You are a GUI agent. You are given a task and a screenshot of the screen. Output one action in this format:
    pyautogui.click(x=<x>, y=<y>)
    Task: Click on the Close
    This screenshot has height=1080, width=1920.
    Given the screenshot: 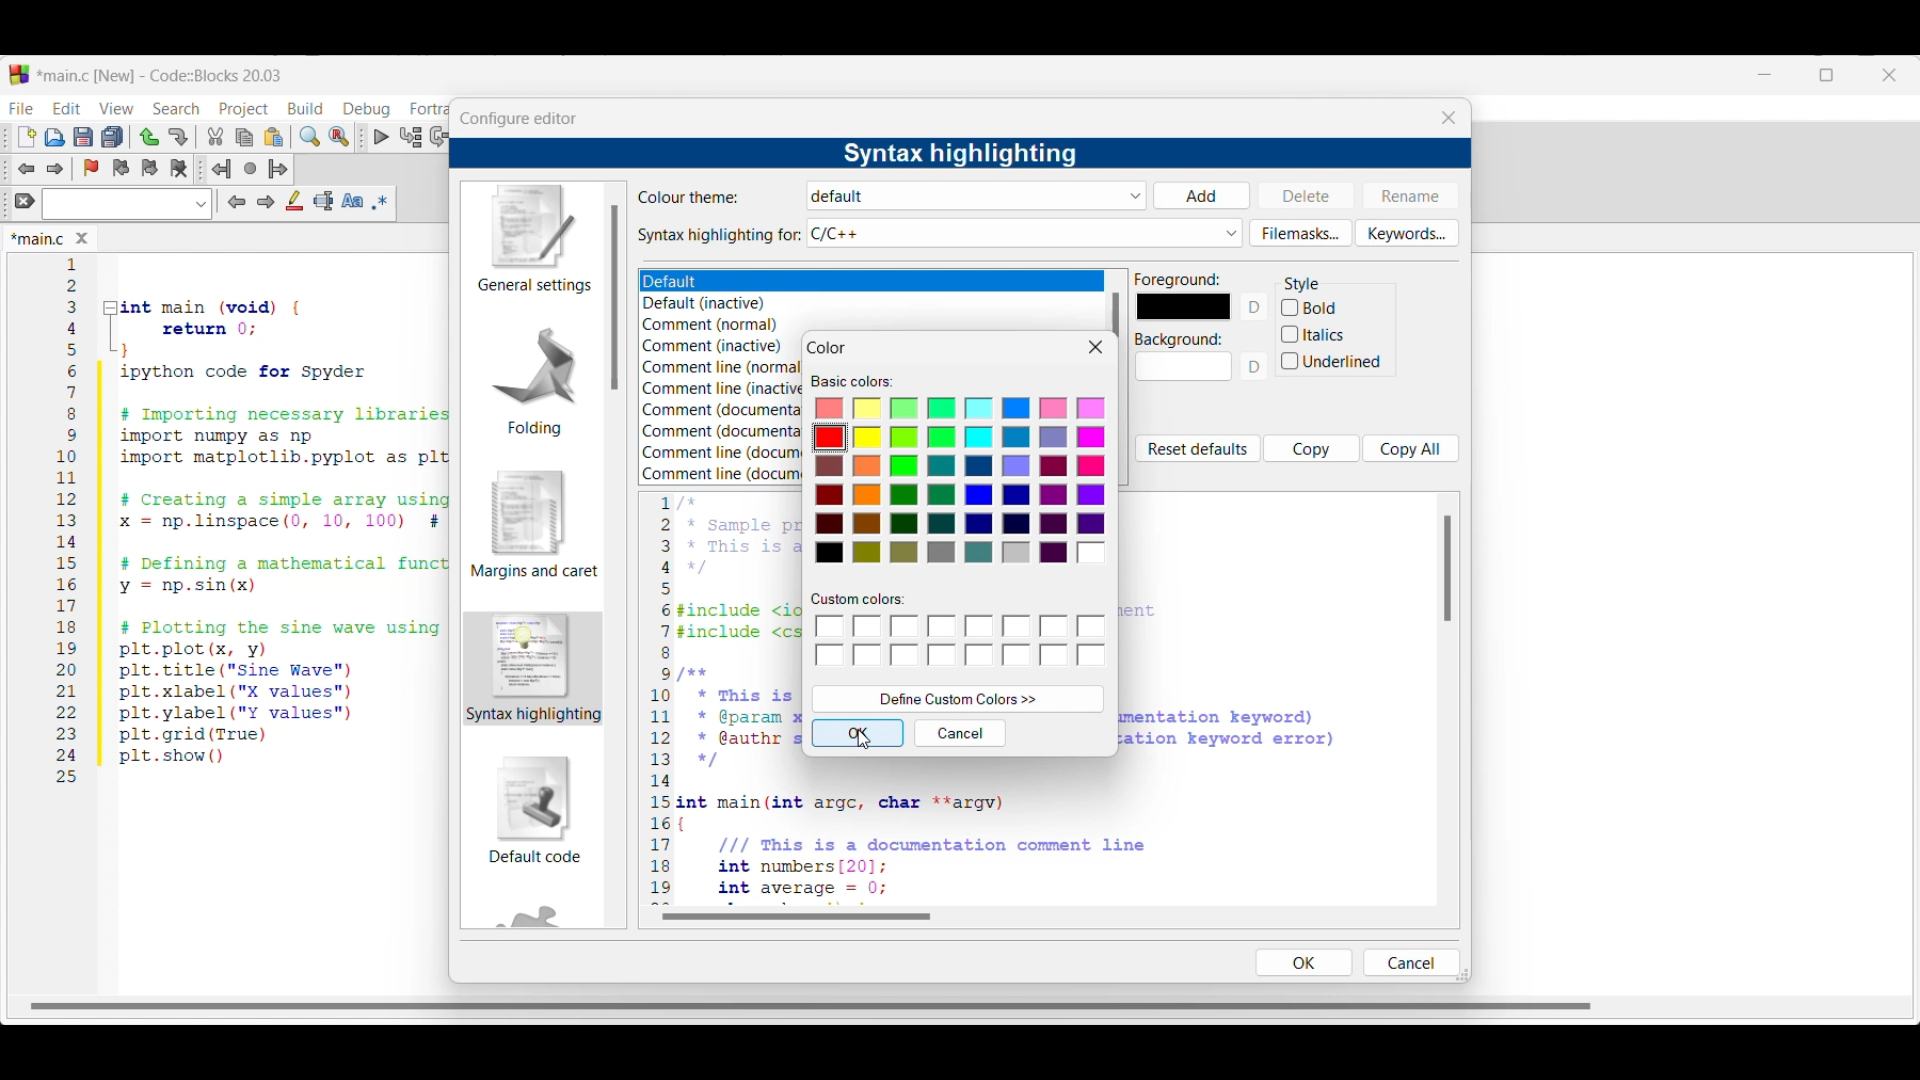 What is the action you would take?
    pyautogui.click(x=1096, y=347)
    